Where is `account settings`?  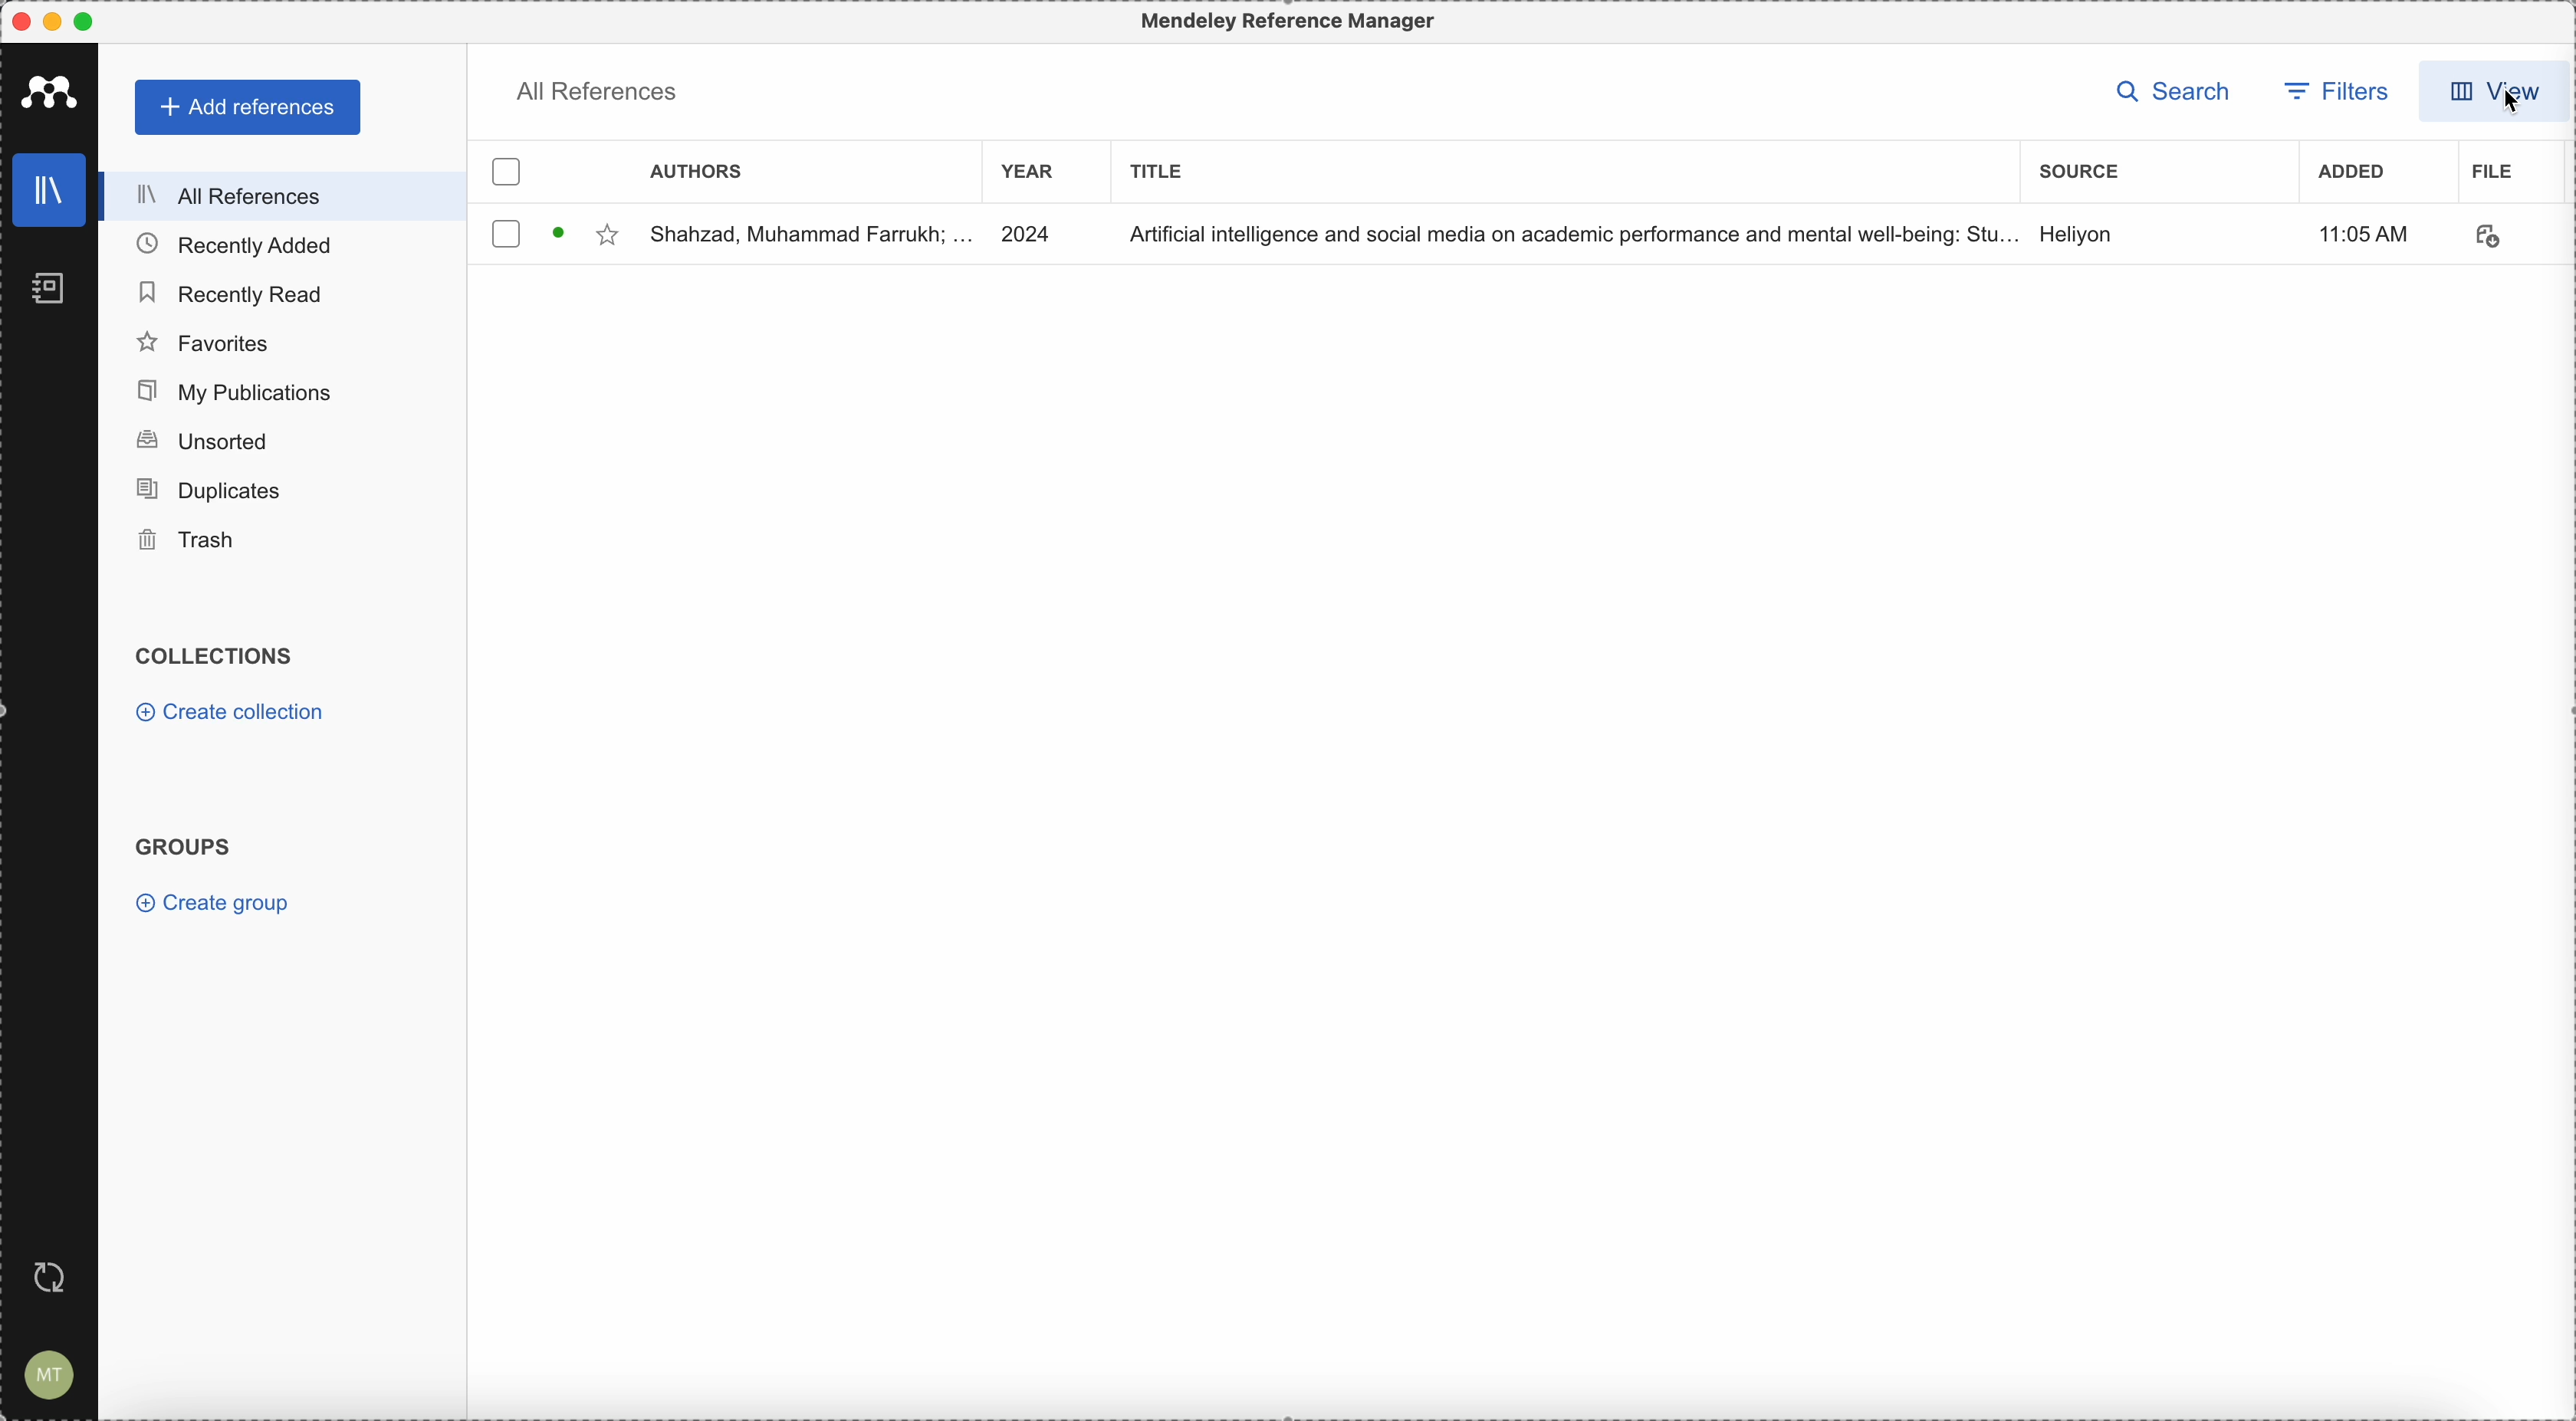 account settings is located at coordinates (53, 1374).